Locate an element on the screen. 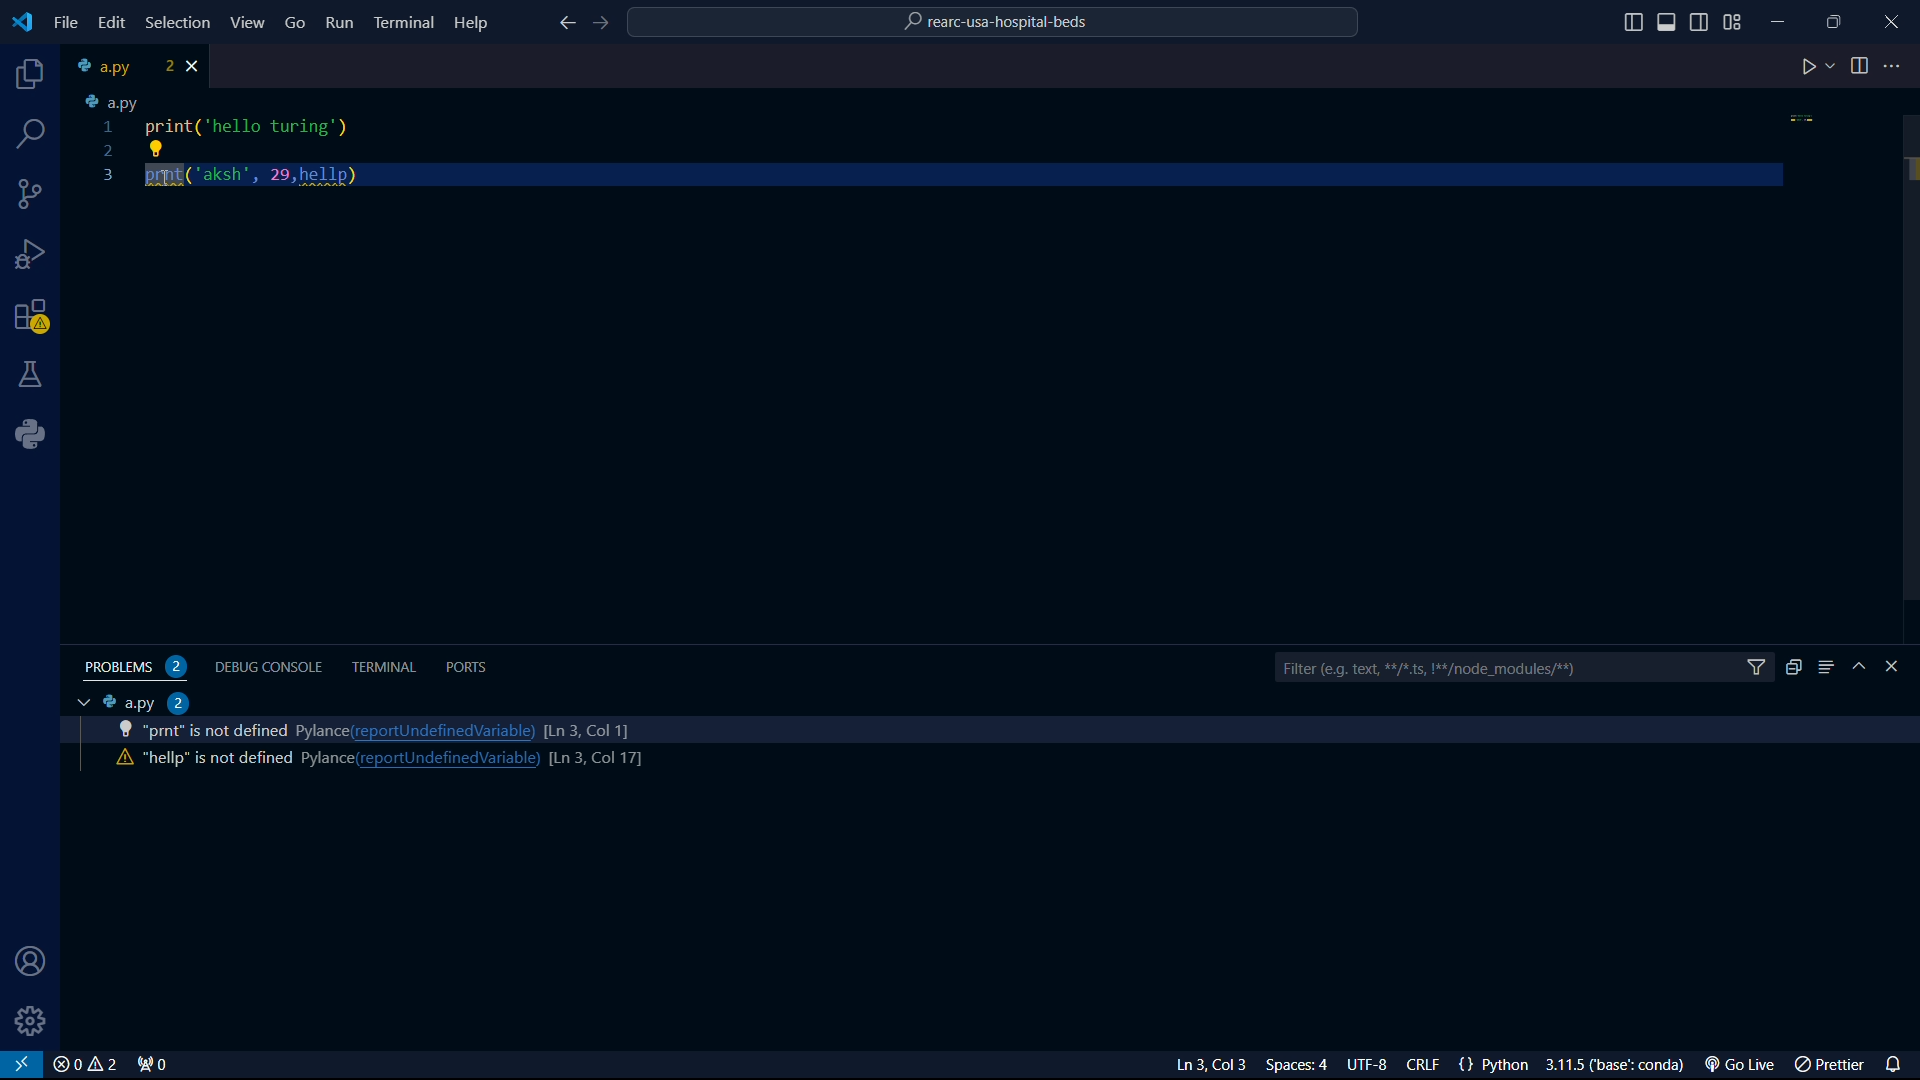 The width and height of the screenshot is (1920, 1080). VS is located at coordinates (22, 1065).